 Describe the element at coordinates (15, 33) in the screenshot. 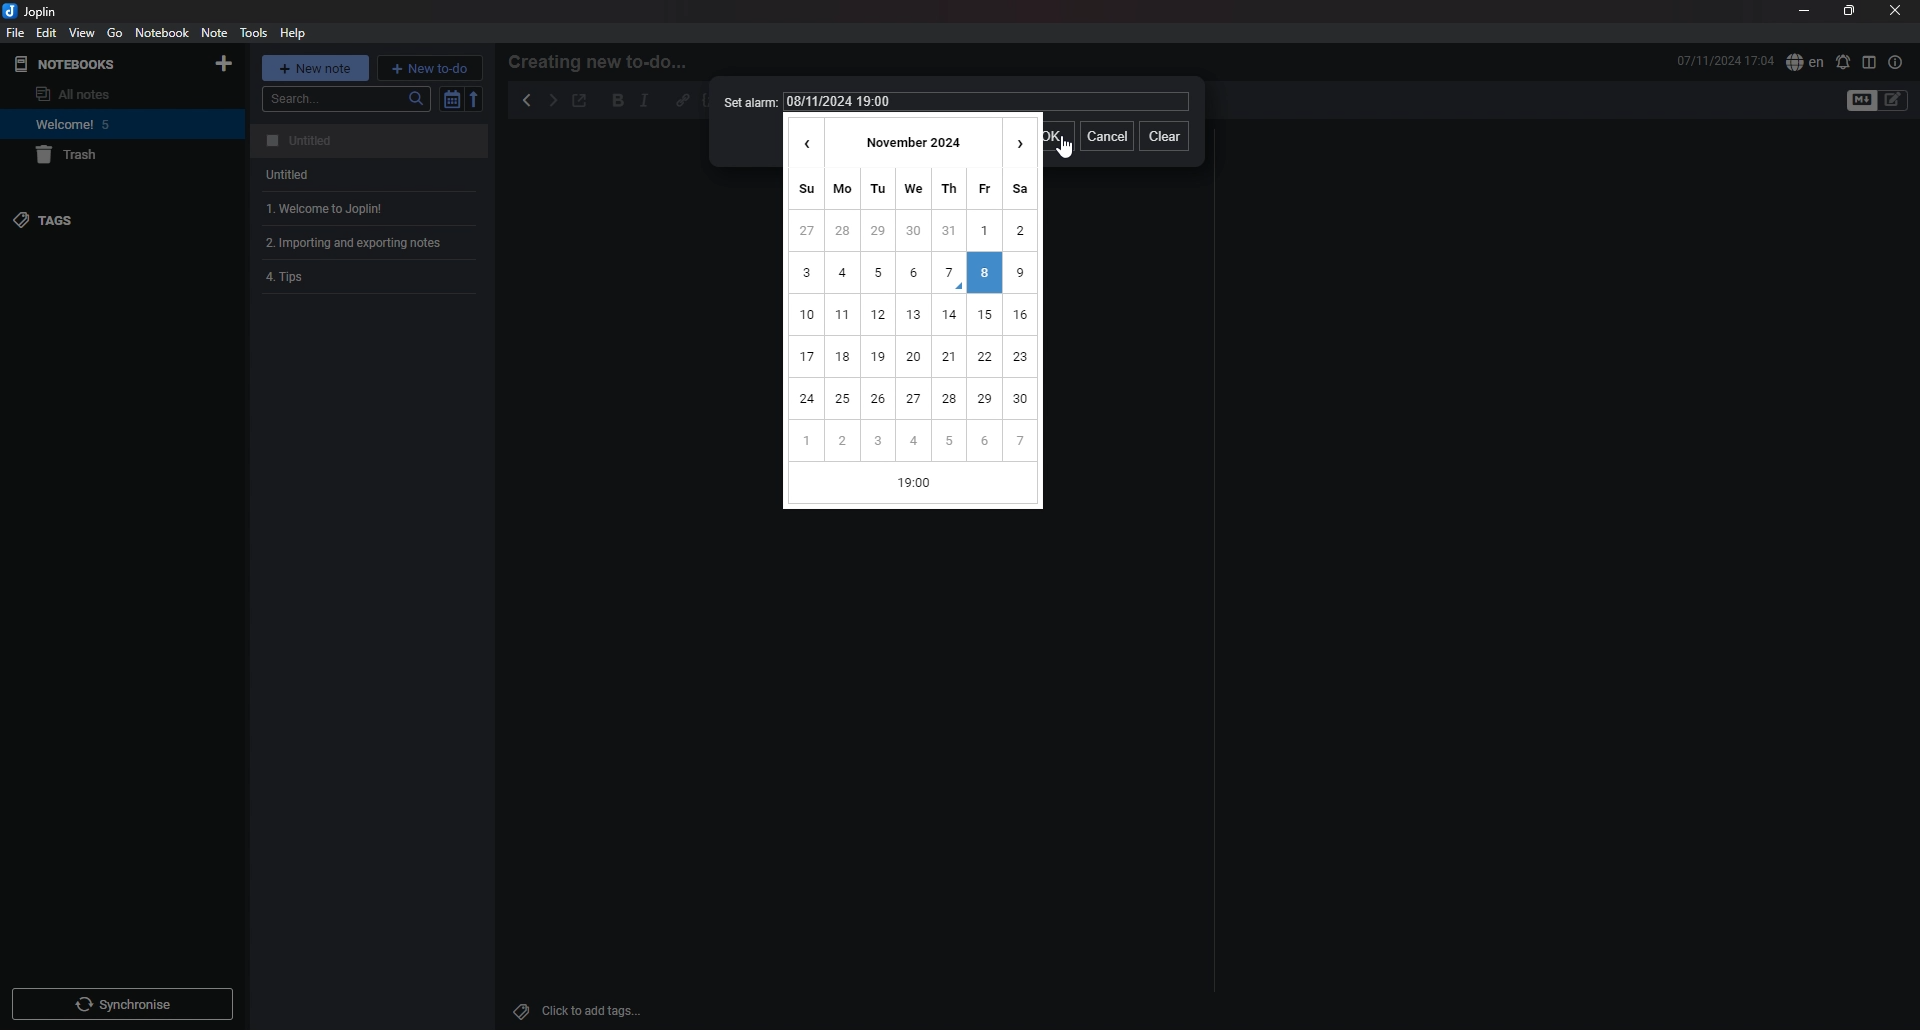

I see `file` at that location.